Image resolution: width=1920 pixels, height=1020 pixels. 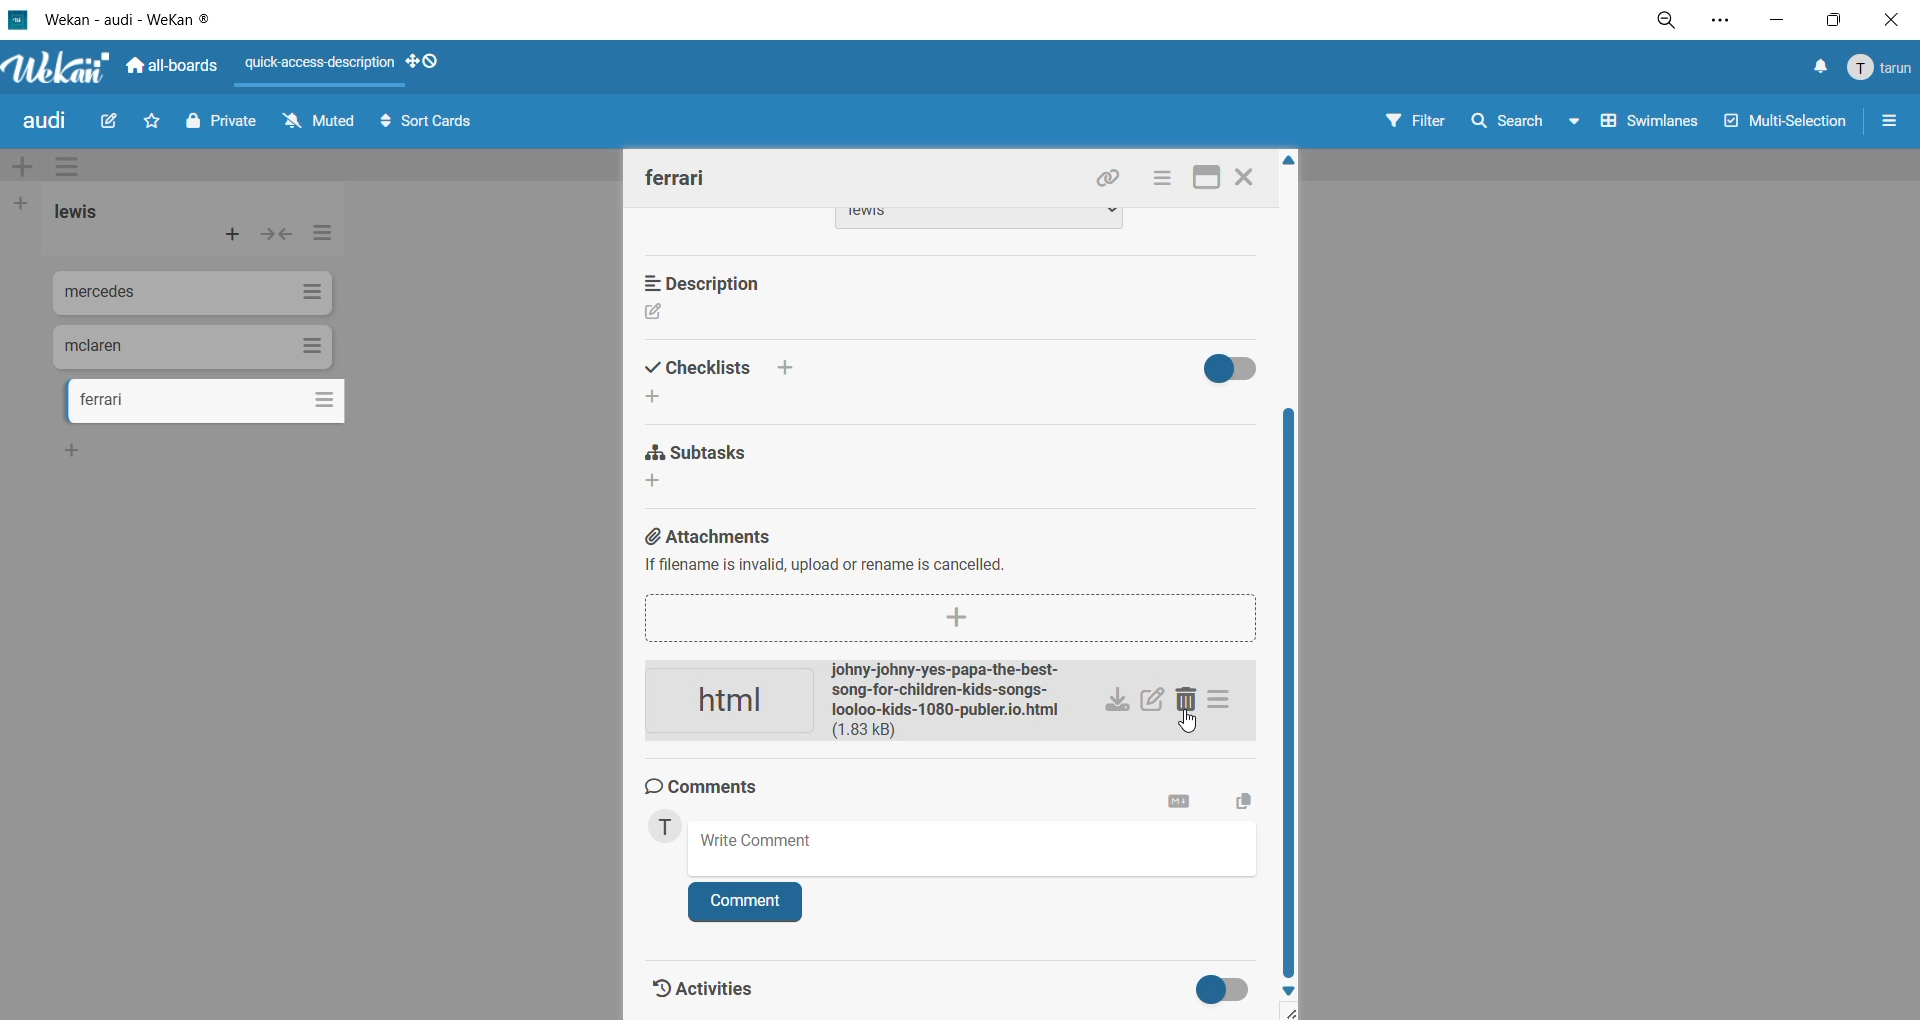 I want to click on cards, so click(x=207, y=404).